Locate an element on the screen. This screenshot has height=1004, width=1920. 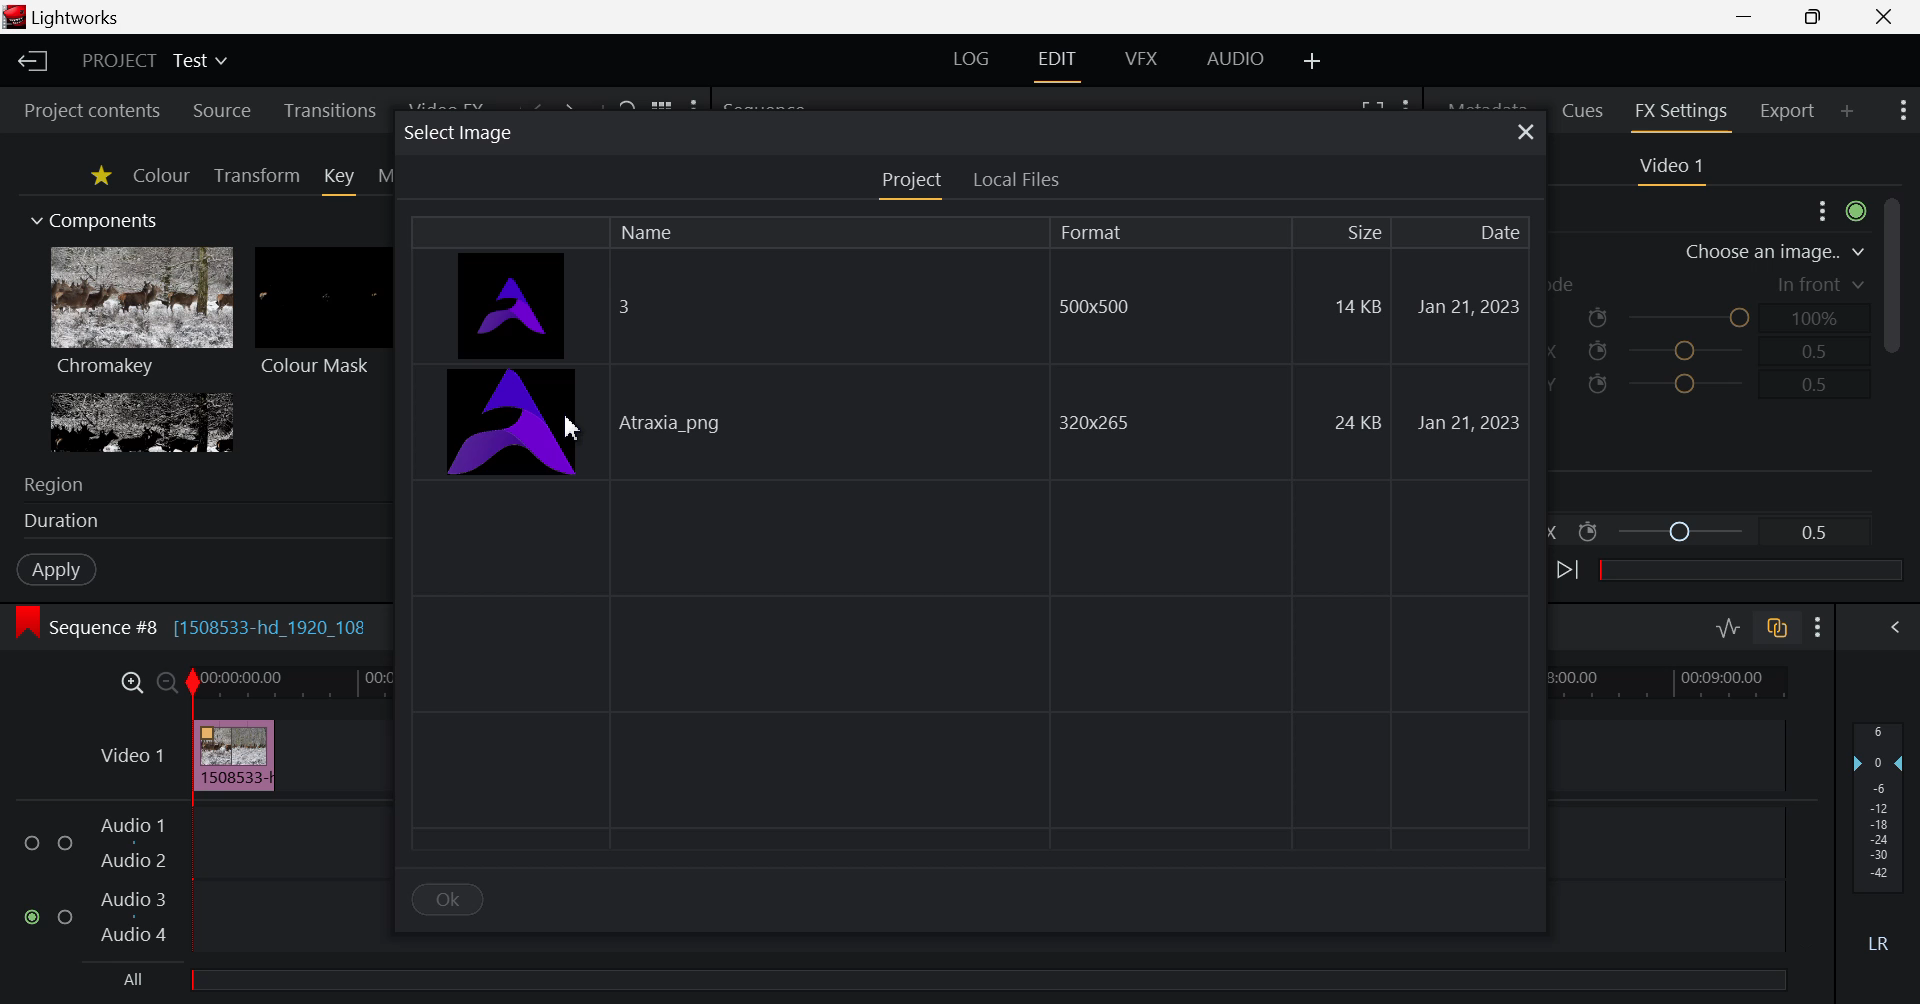
Back to Homepage is located at coordinates (28, 60).